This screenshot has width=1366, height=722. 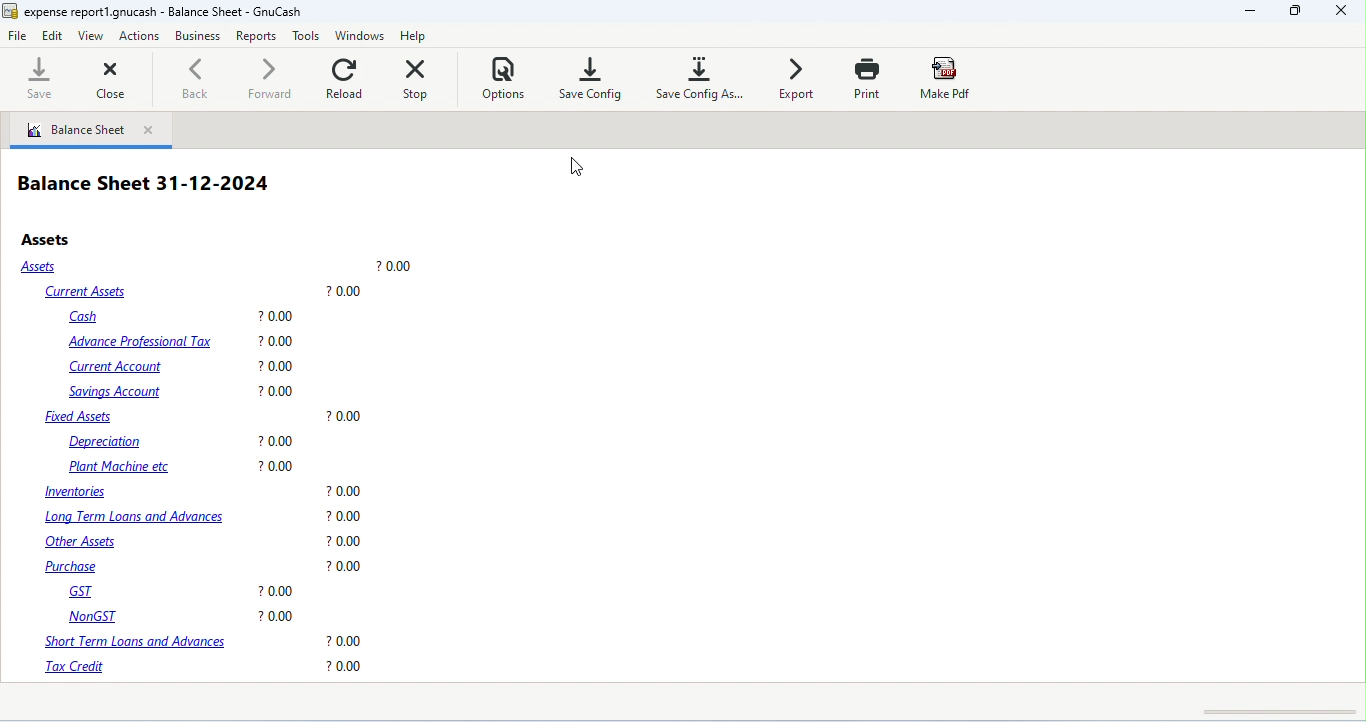 I want to click on balance sheet 31-12-2024, so click(x=145, y=185).